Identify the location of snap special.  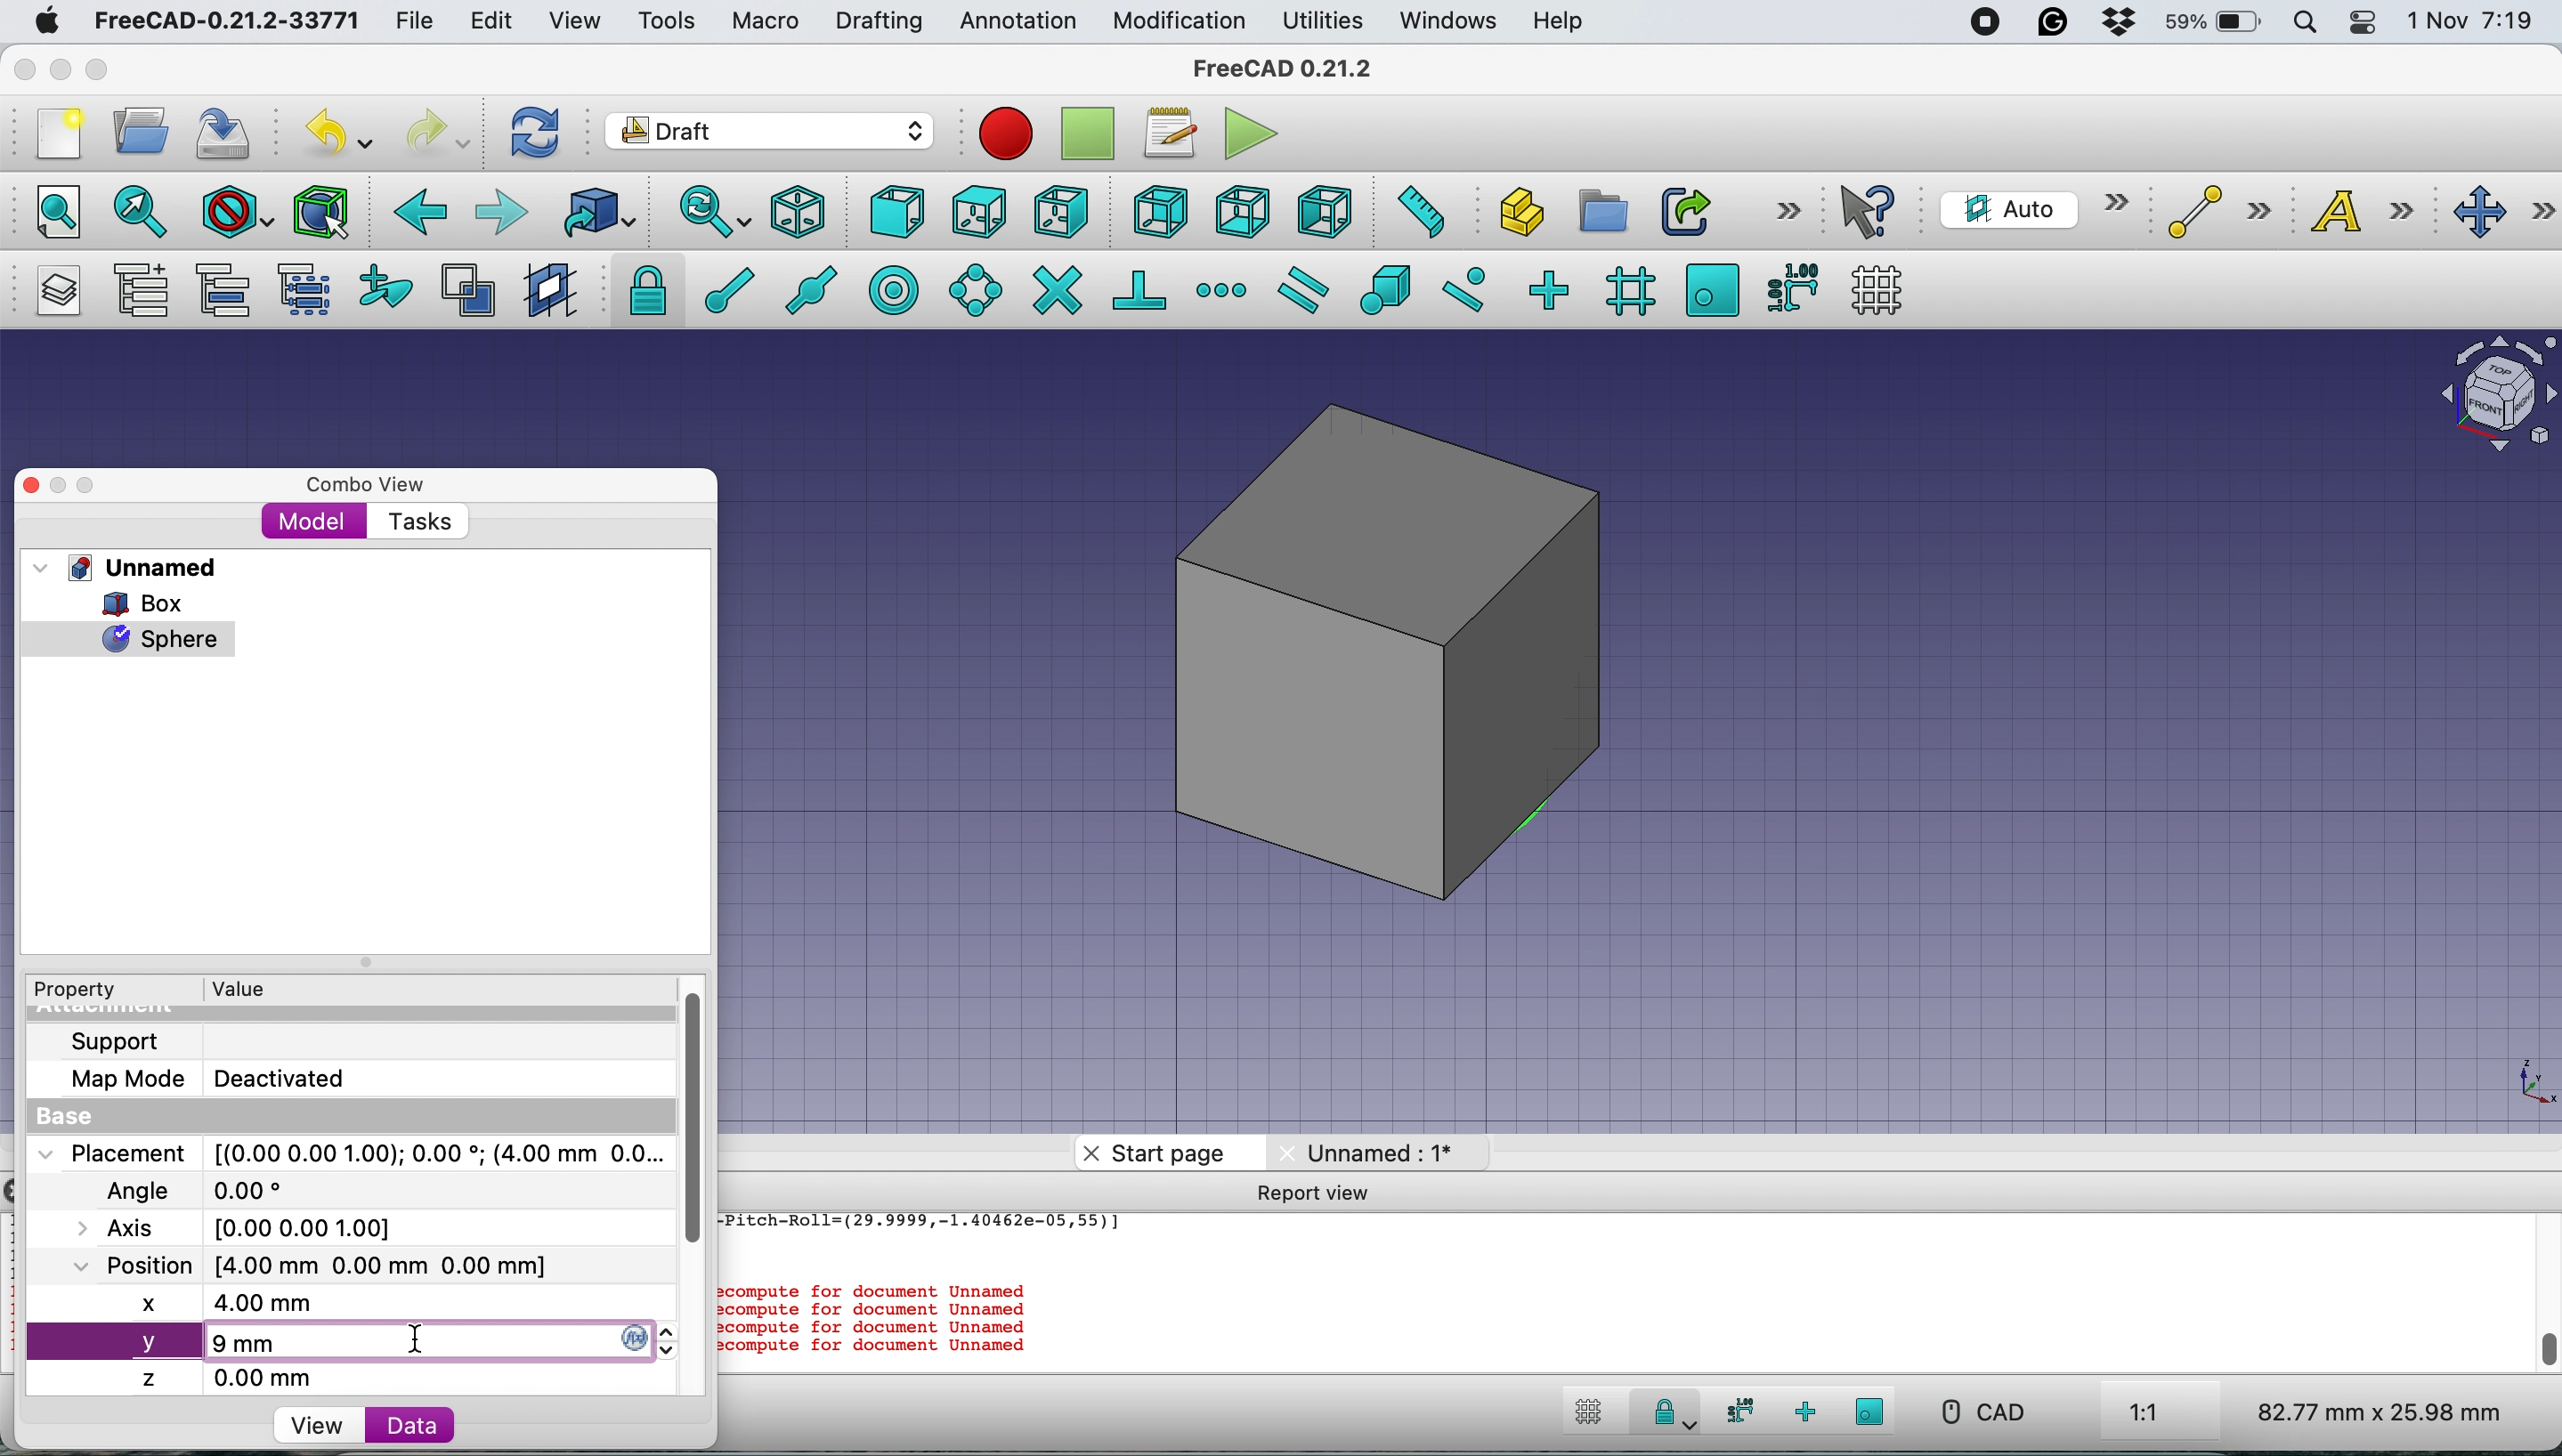
(1384, 289).